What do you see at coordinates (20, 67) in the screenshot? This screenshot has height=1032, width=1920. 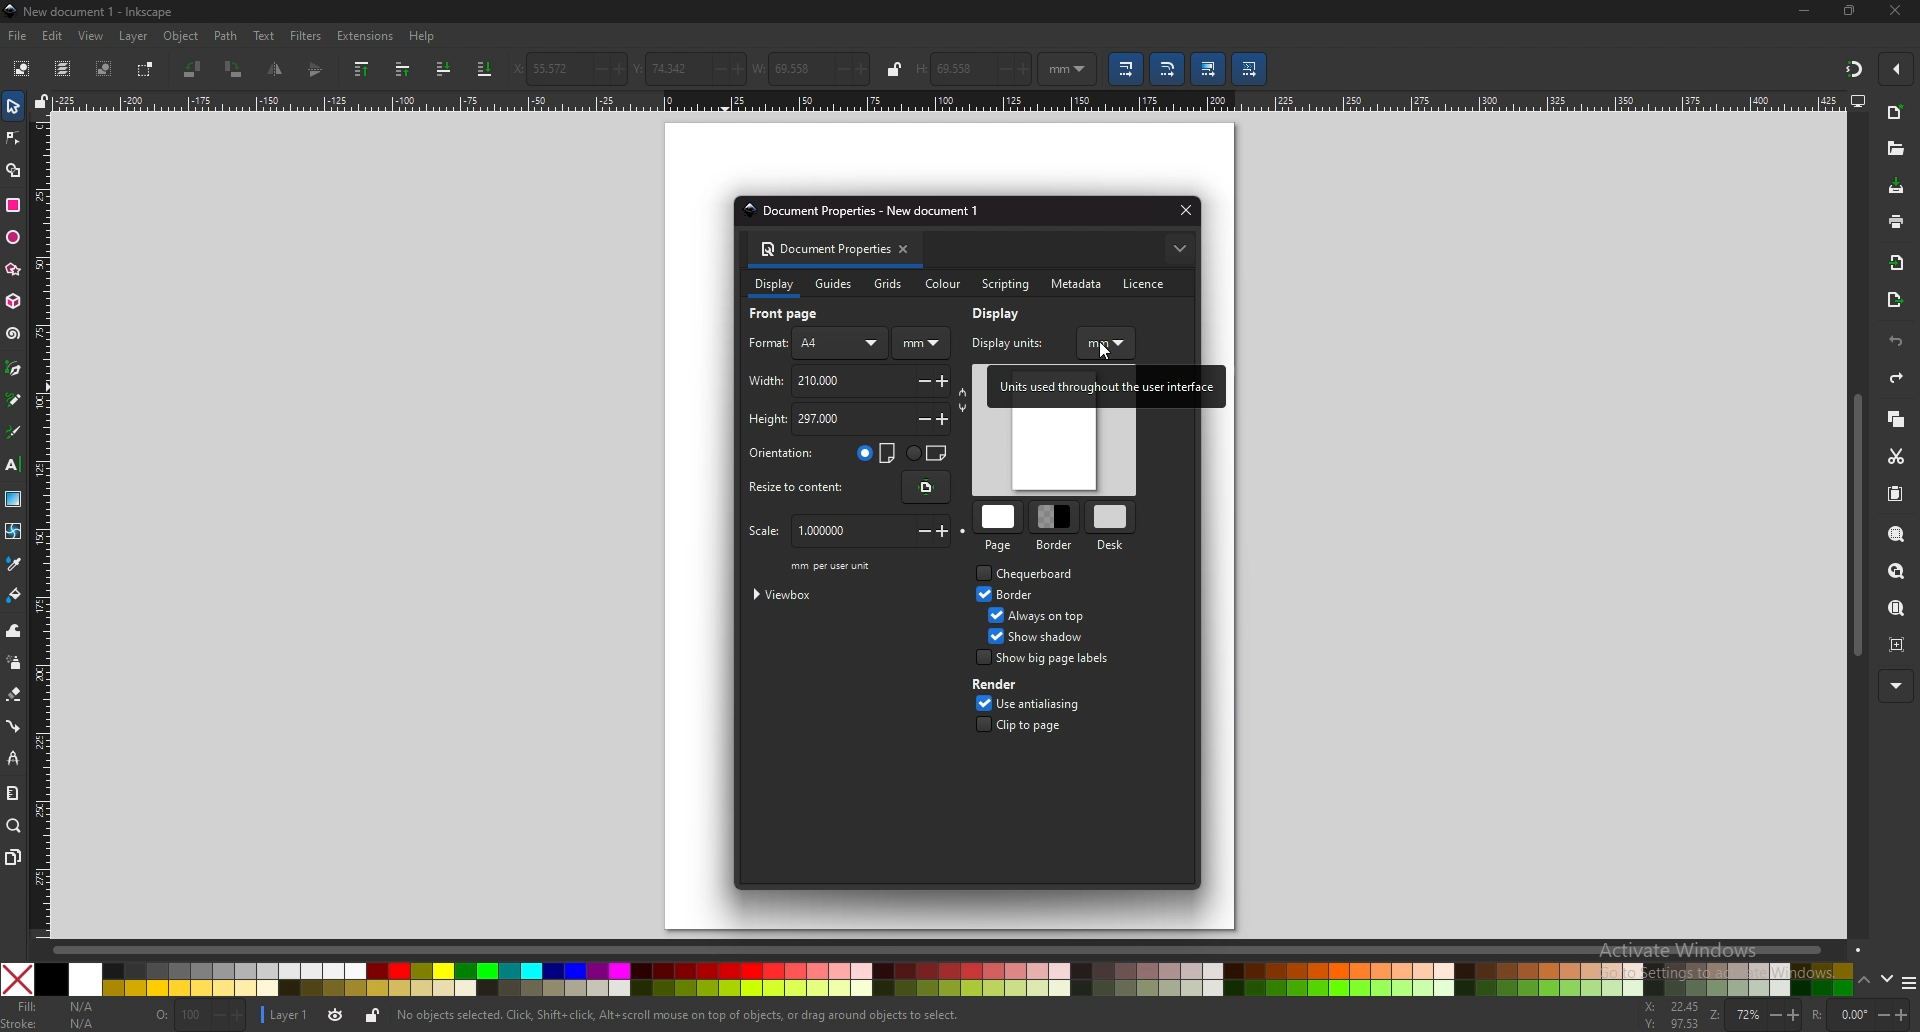 I see `select all objects` at bounding box center [20, 67].